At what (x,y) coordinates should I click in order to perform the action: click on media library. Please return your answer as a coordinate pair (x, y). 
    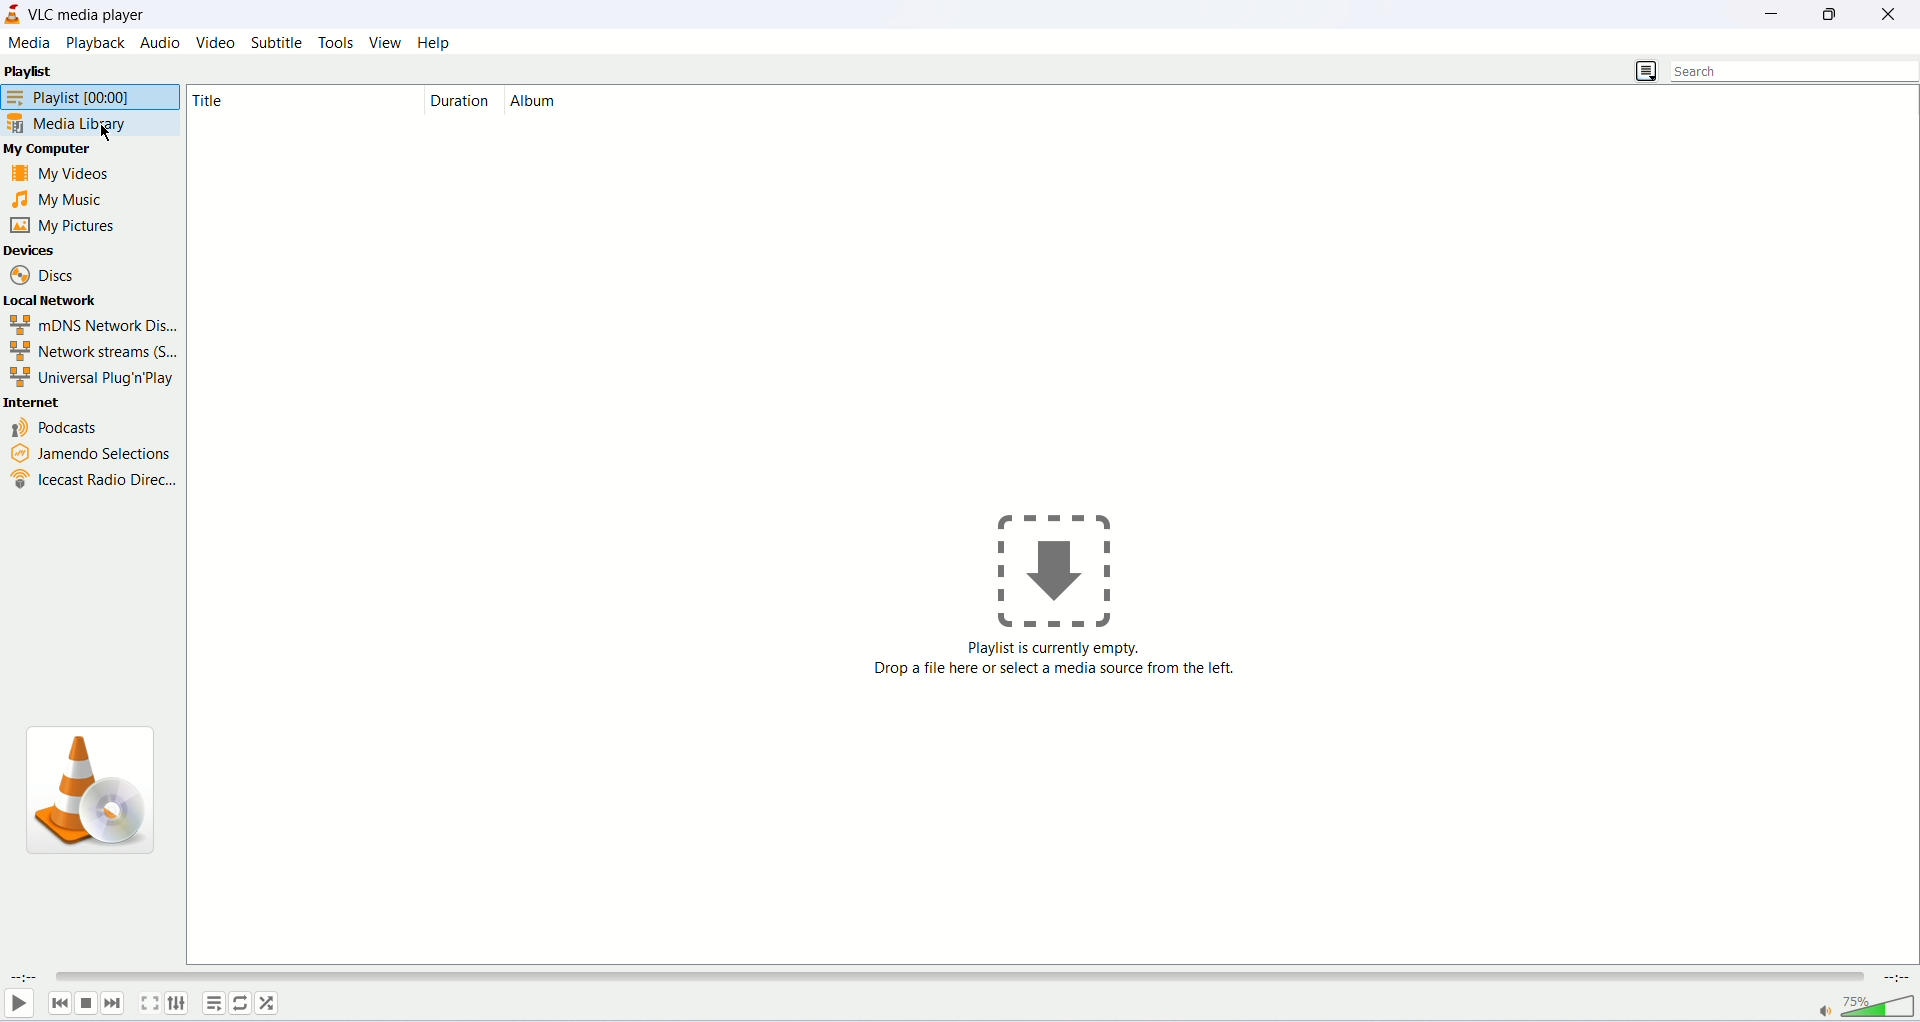
    Looking at the image, I should click on (69, 125).